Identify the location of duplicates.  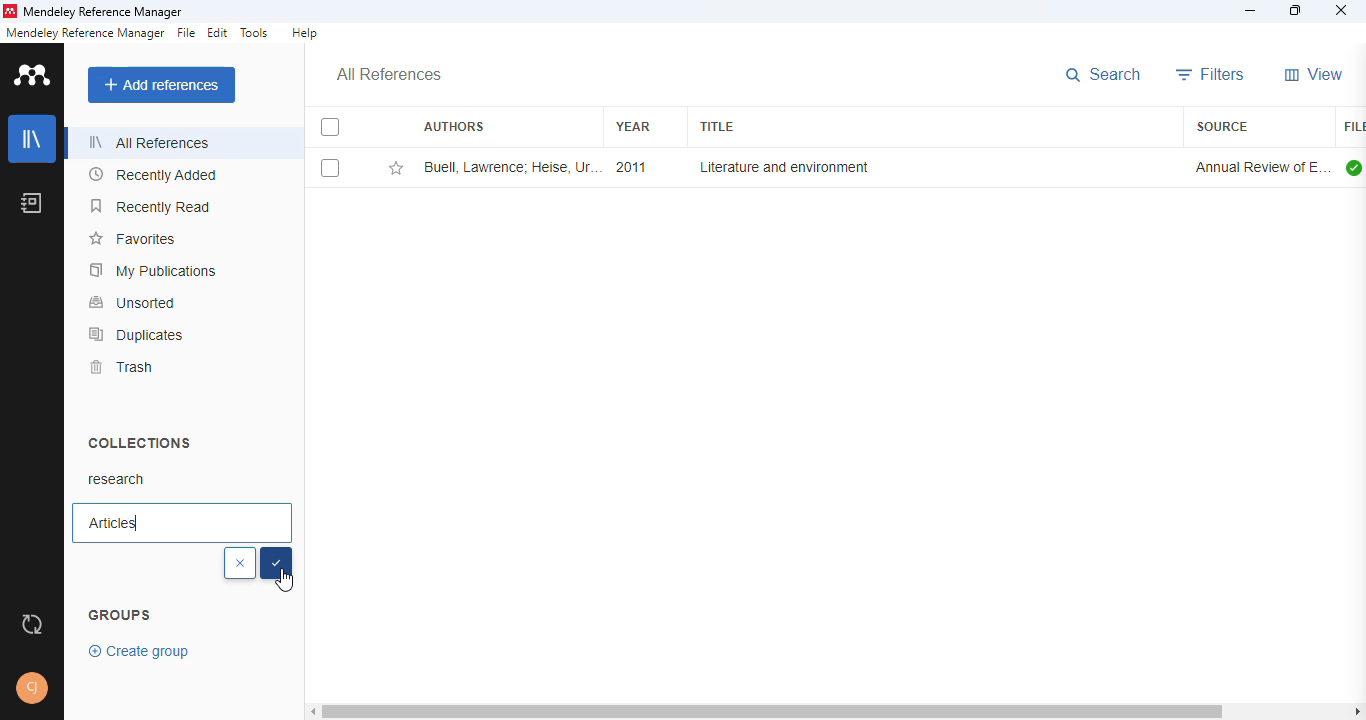
(137, 335).